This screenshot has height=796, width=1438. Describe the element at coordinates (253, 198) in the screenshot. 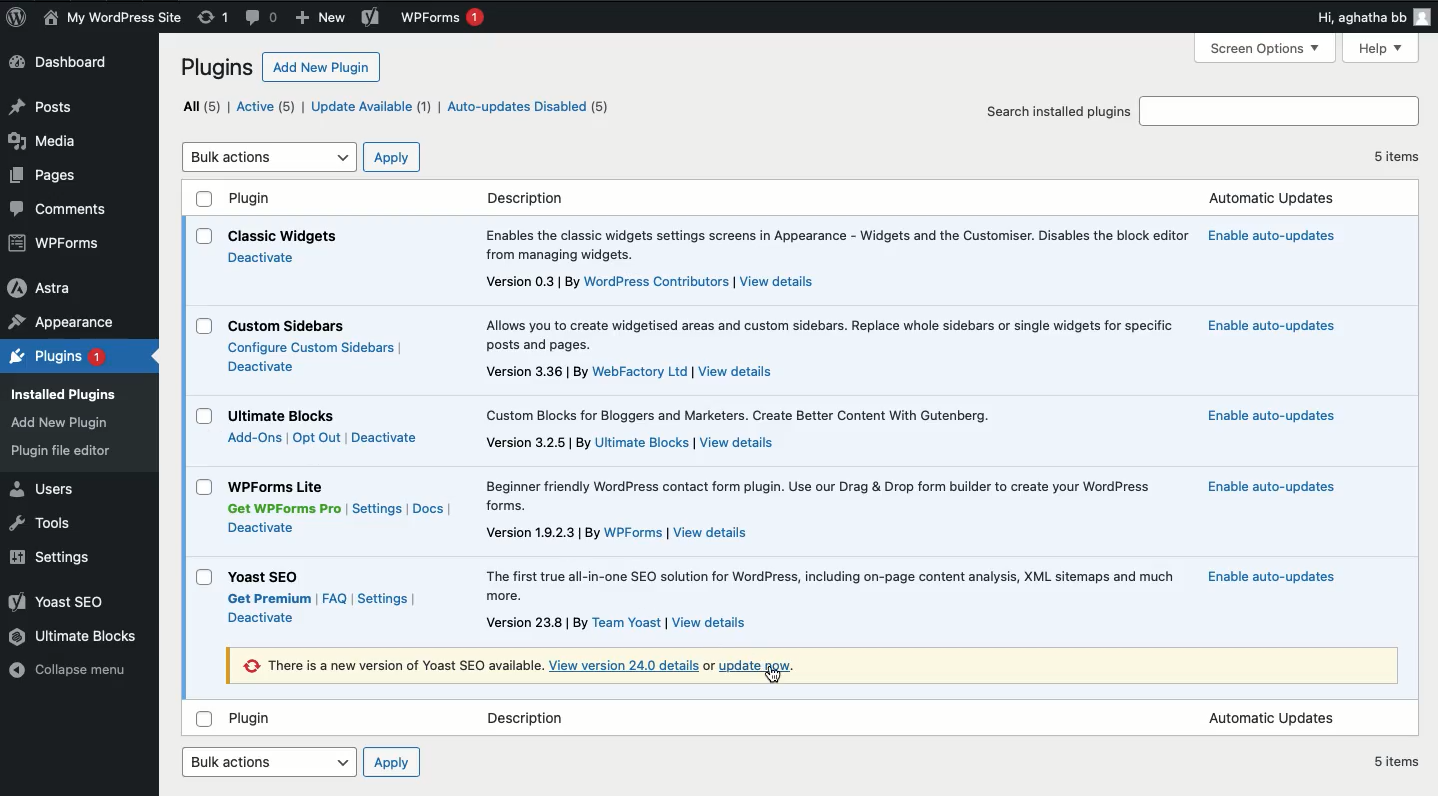

I see `Plugin` at that location.